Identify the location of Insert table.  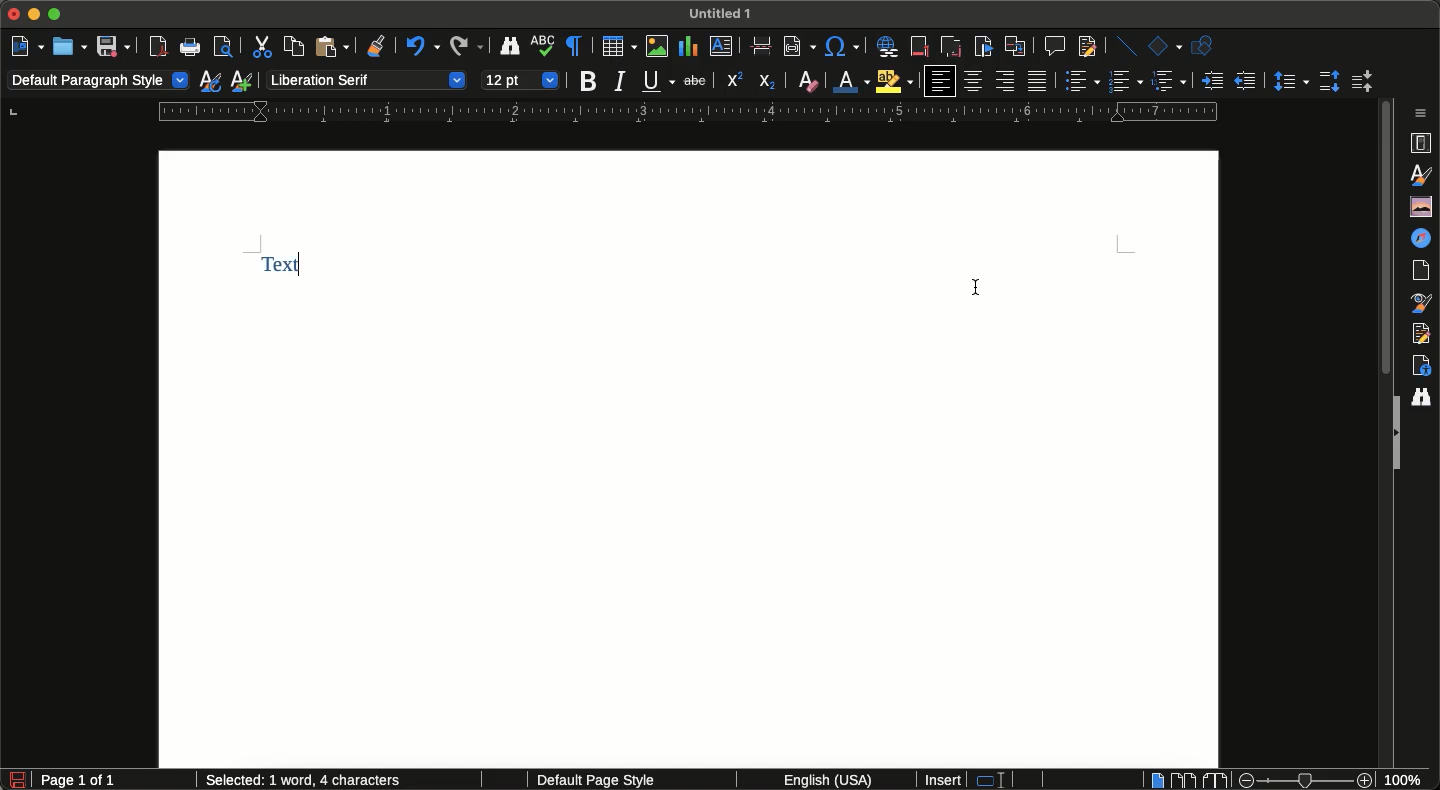
(619, 46).